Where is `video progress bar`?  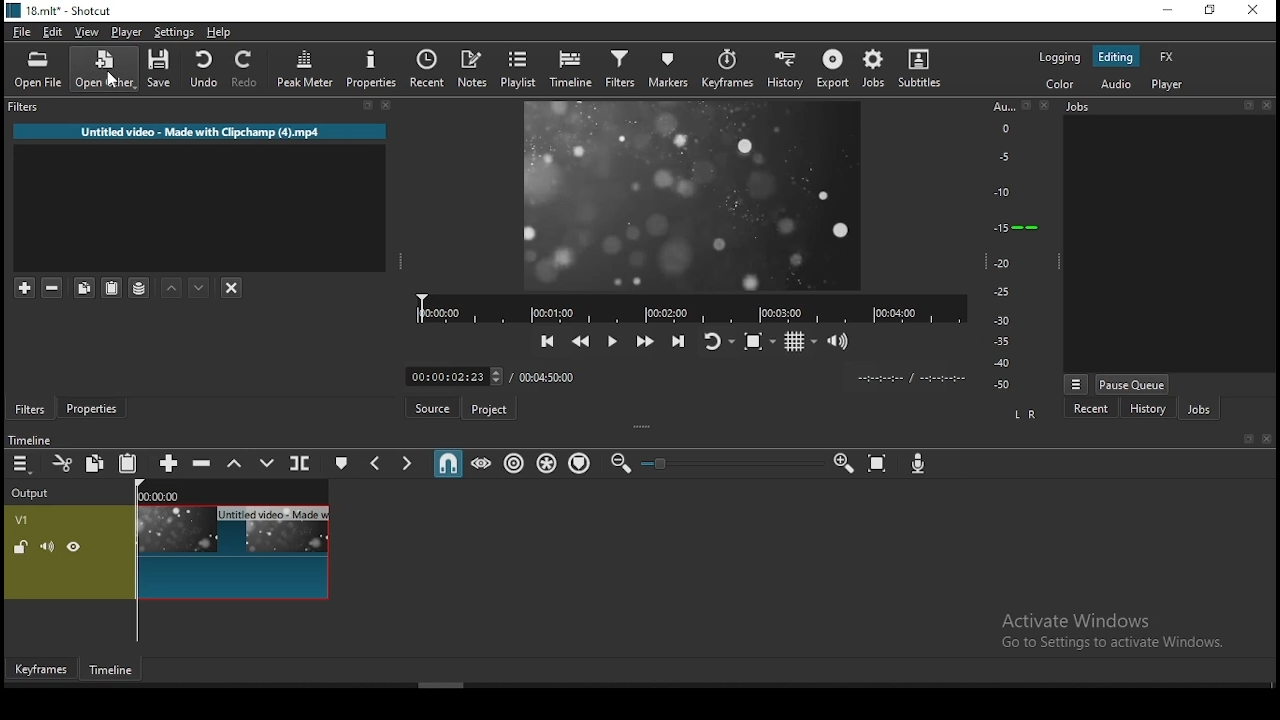 video progress bar is located at coordinates (687, 308).